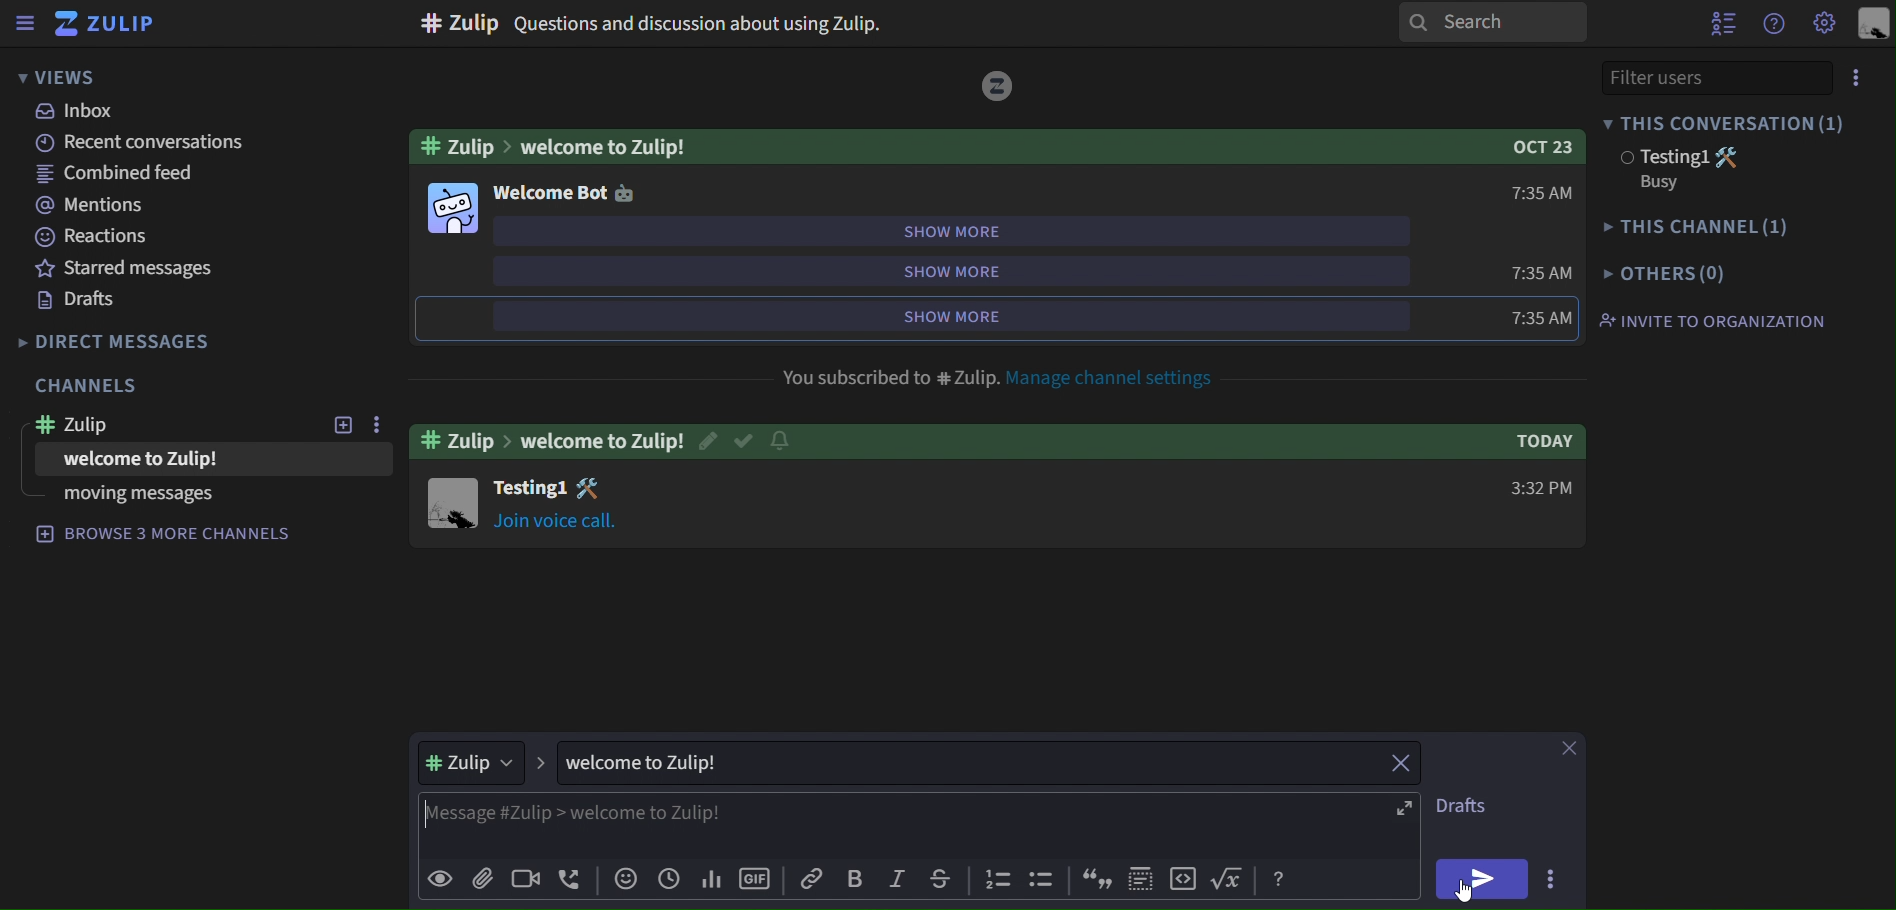 This screenshot has height=910, width=1896. Describe the element at coordinates (376, 424) in the screenshot. I see `more options` at that location.